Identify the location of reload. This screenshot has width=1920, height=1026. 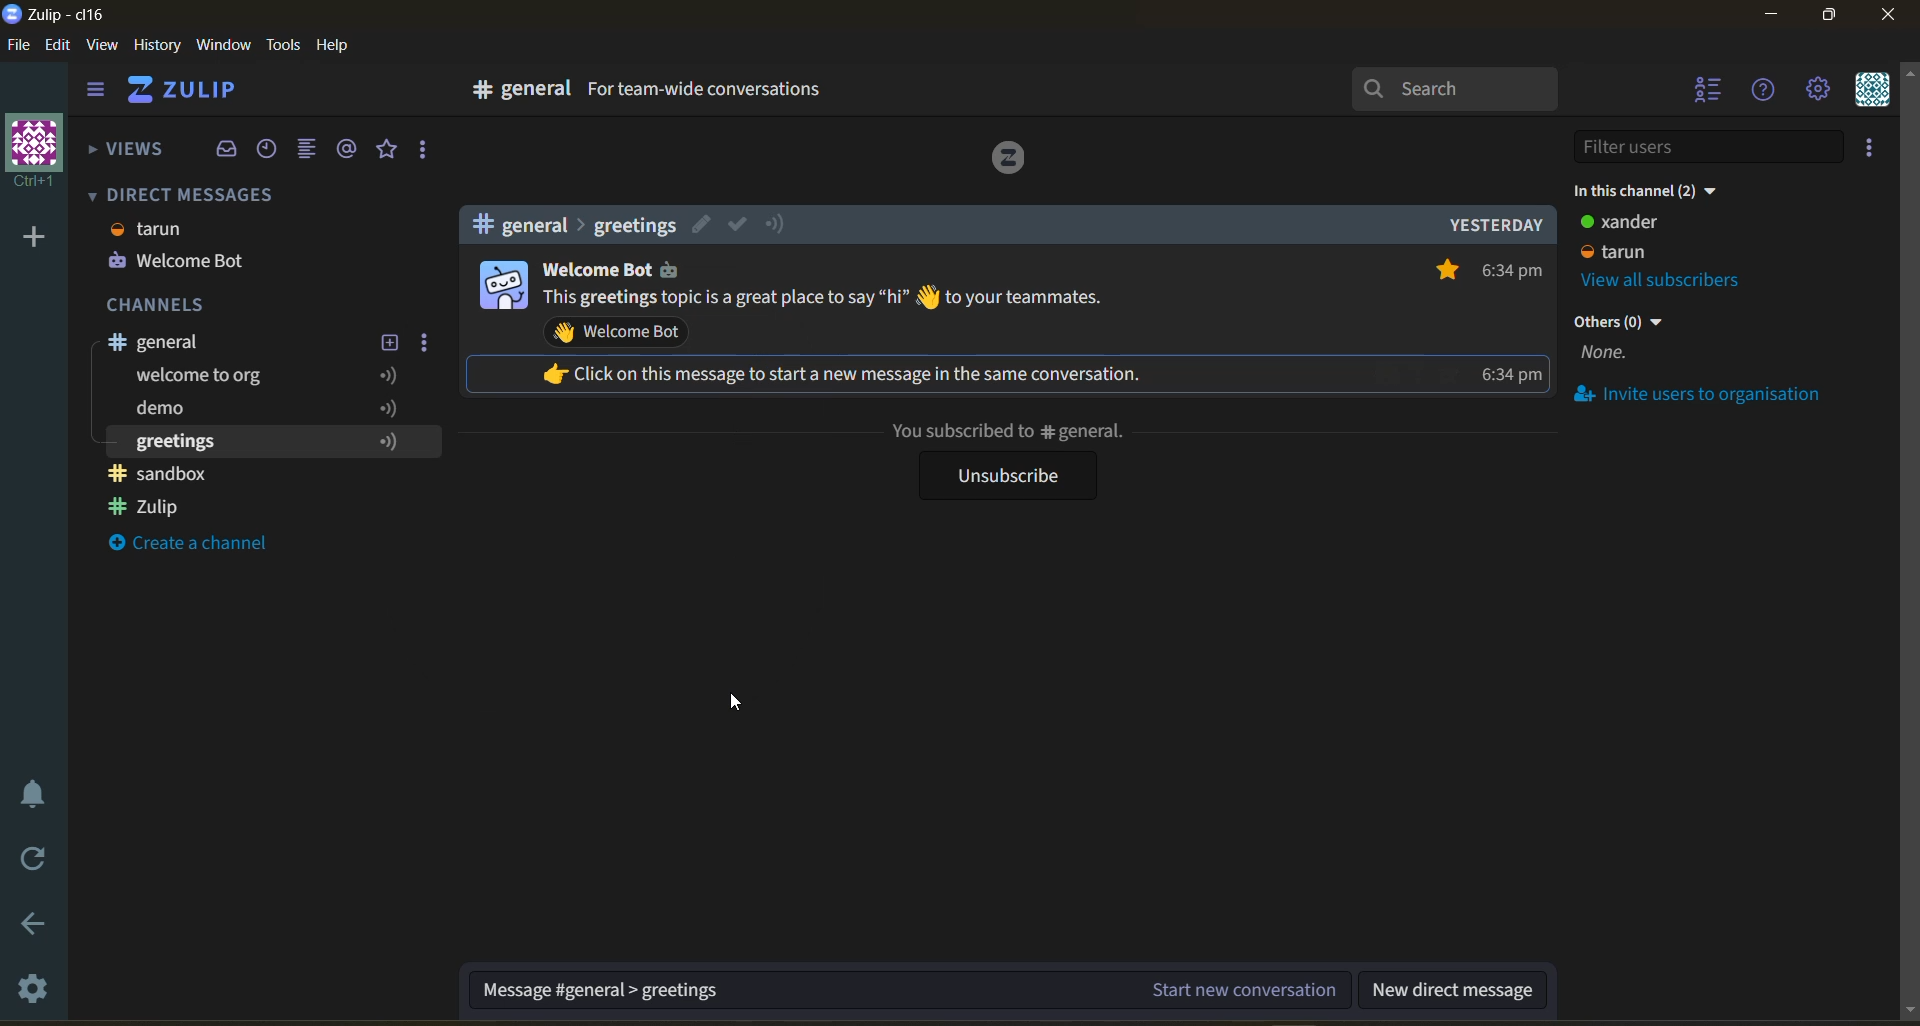
(27, 864).